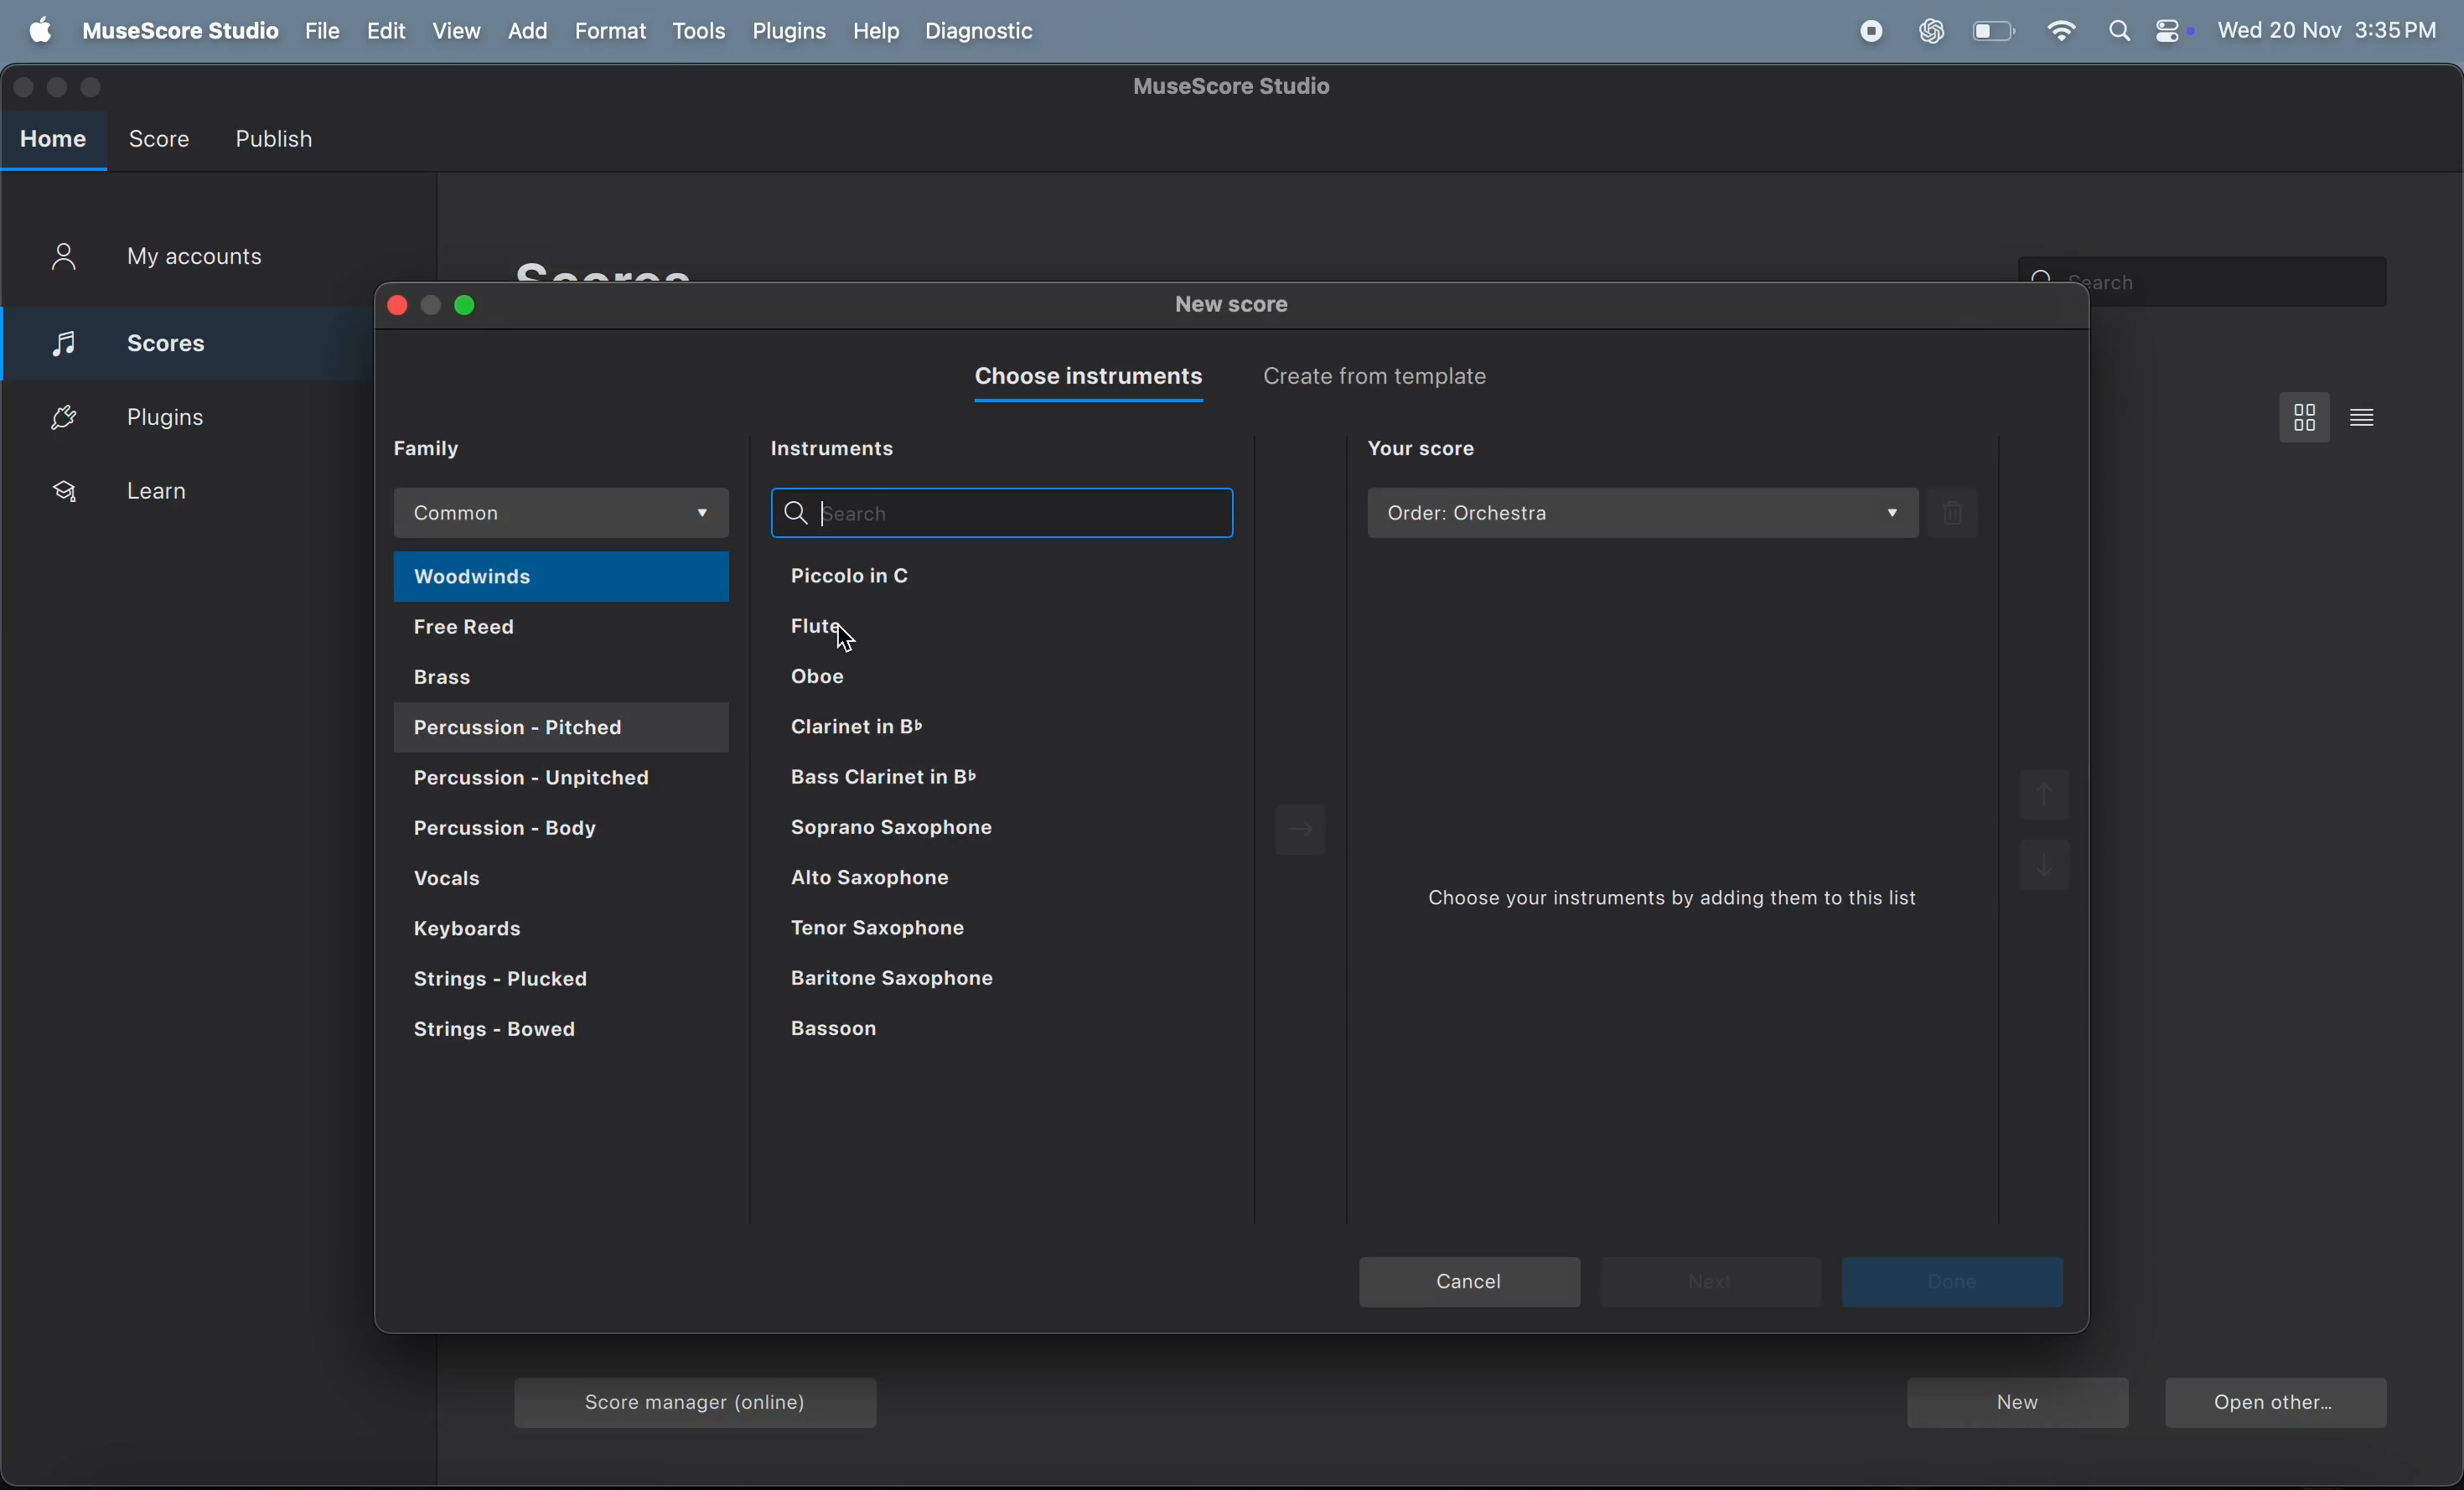 The image size is (2464, 1490). I want to click on add, so click(535, 32).